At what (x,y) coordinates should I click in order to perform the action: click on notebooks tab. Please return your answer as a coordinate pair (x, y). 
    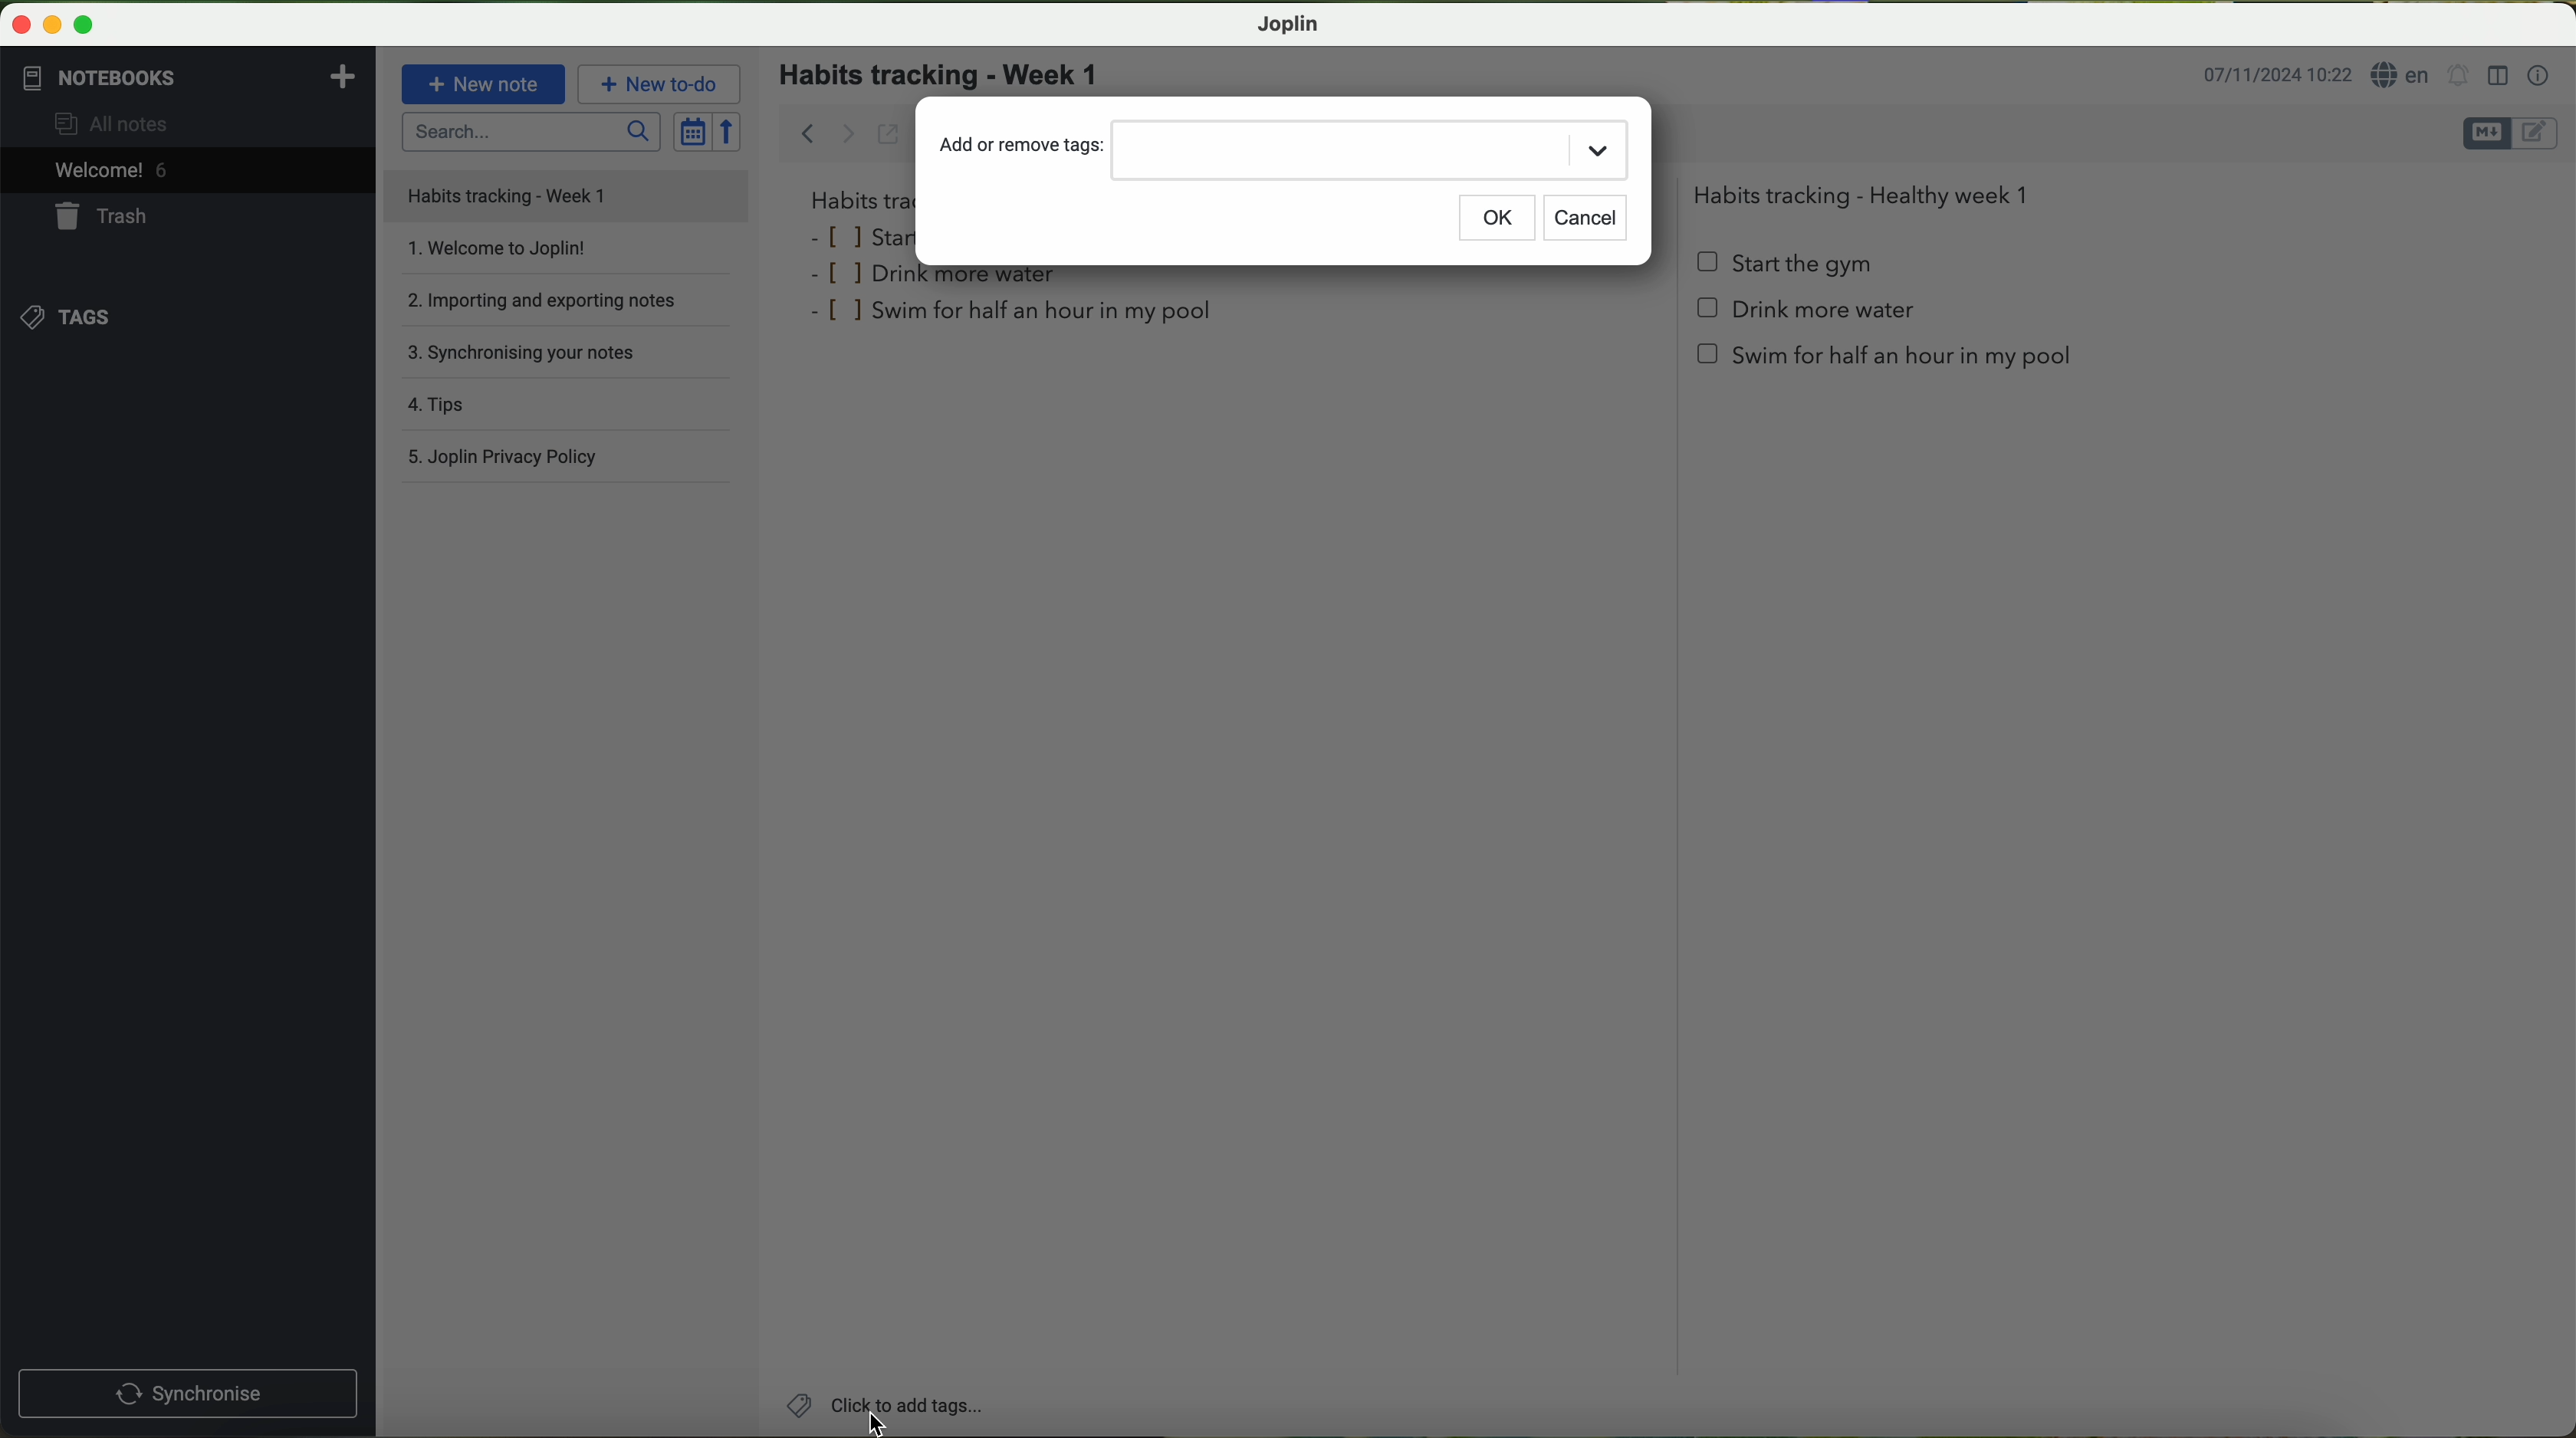
    Looking at the image, I should click on (191, 78).